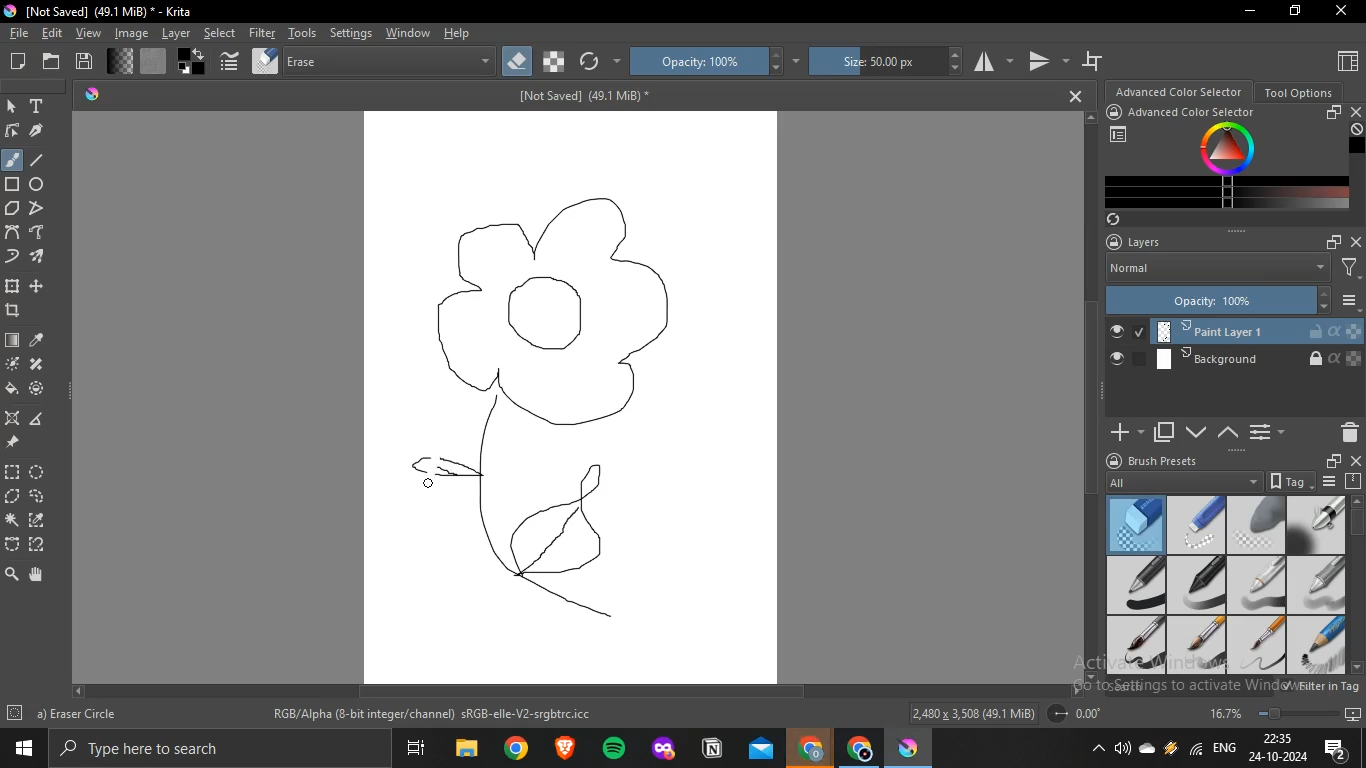  I want to click on layers, so click(1144, 242).